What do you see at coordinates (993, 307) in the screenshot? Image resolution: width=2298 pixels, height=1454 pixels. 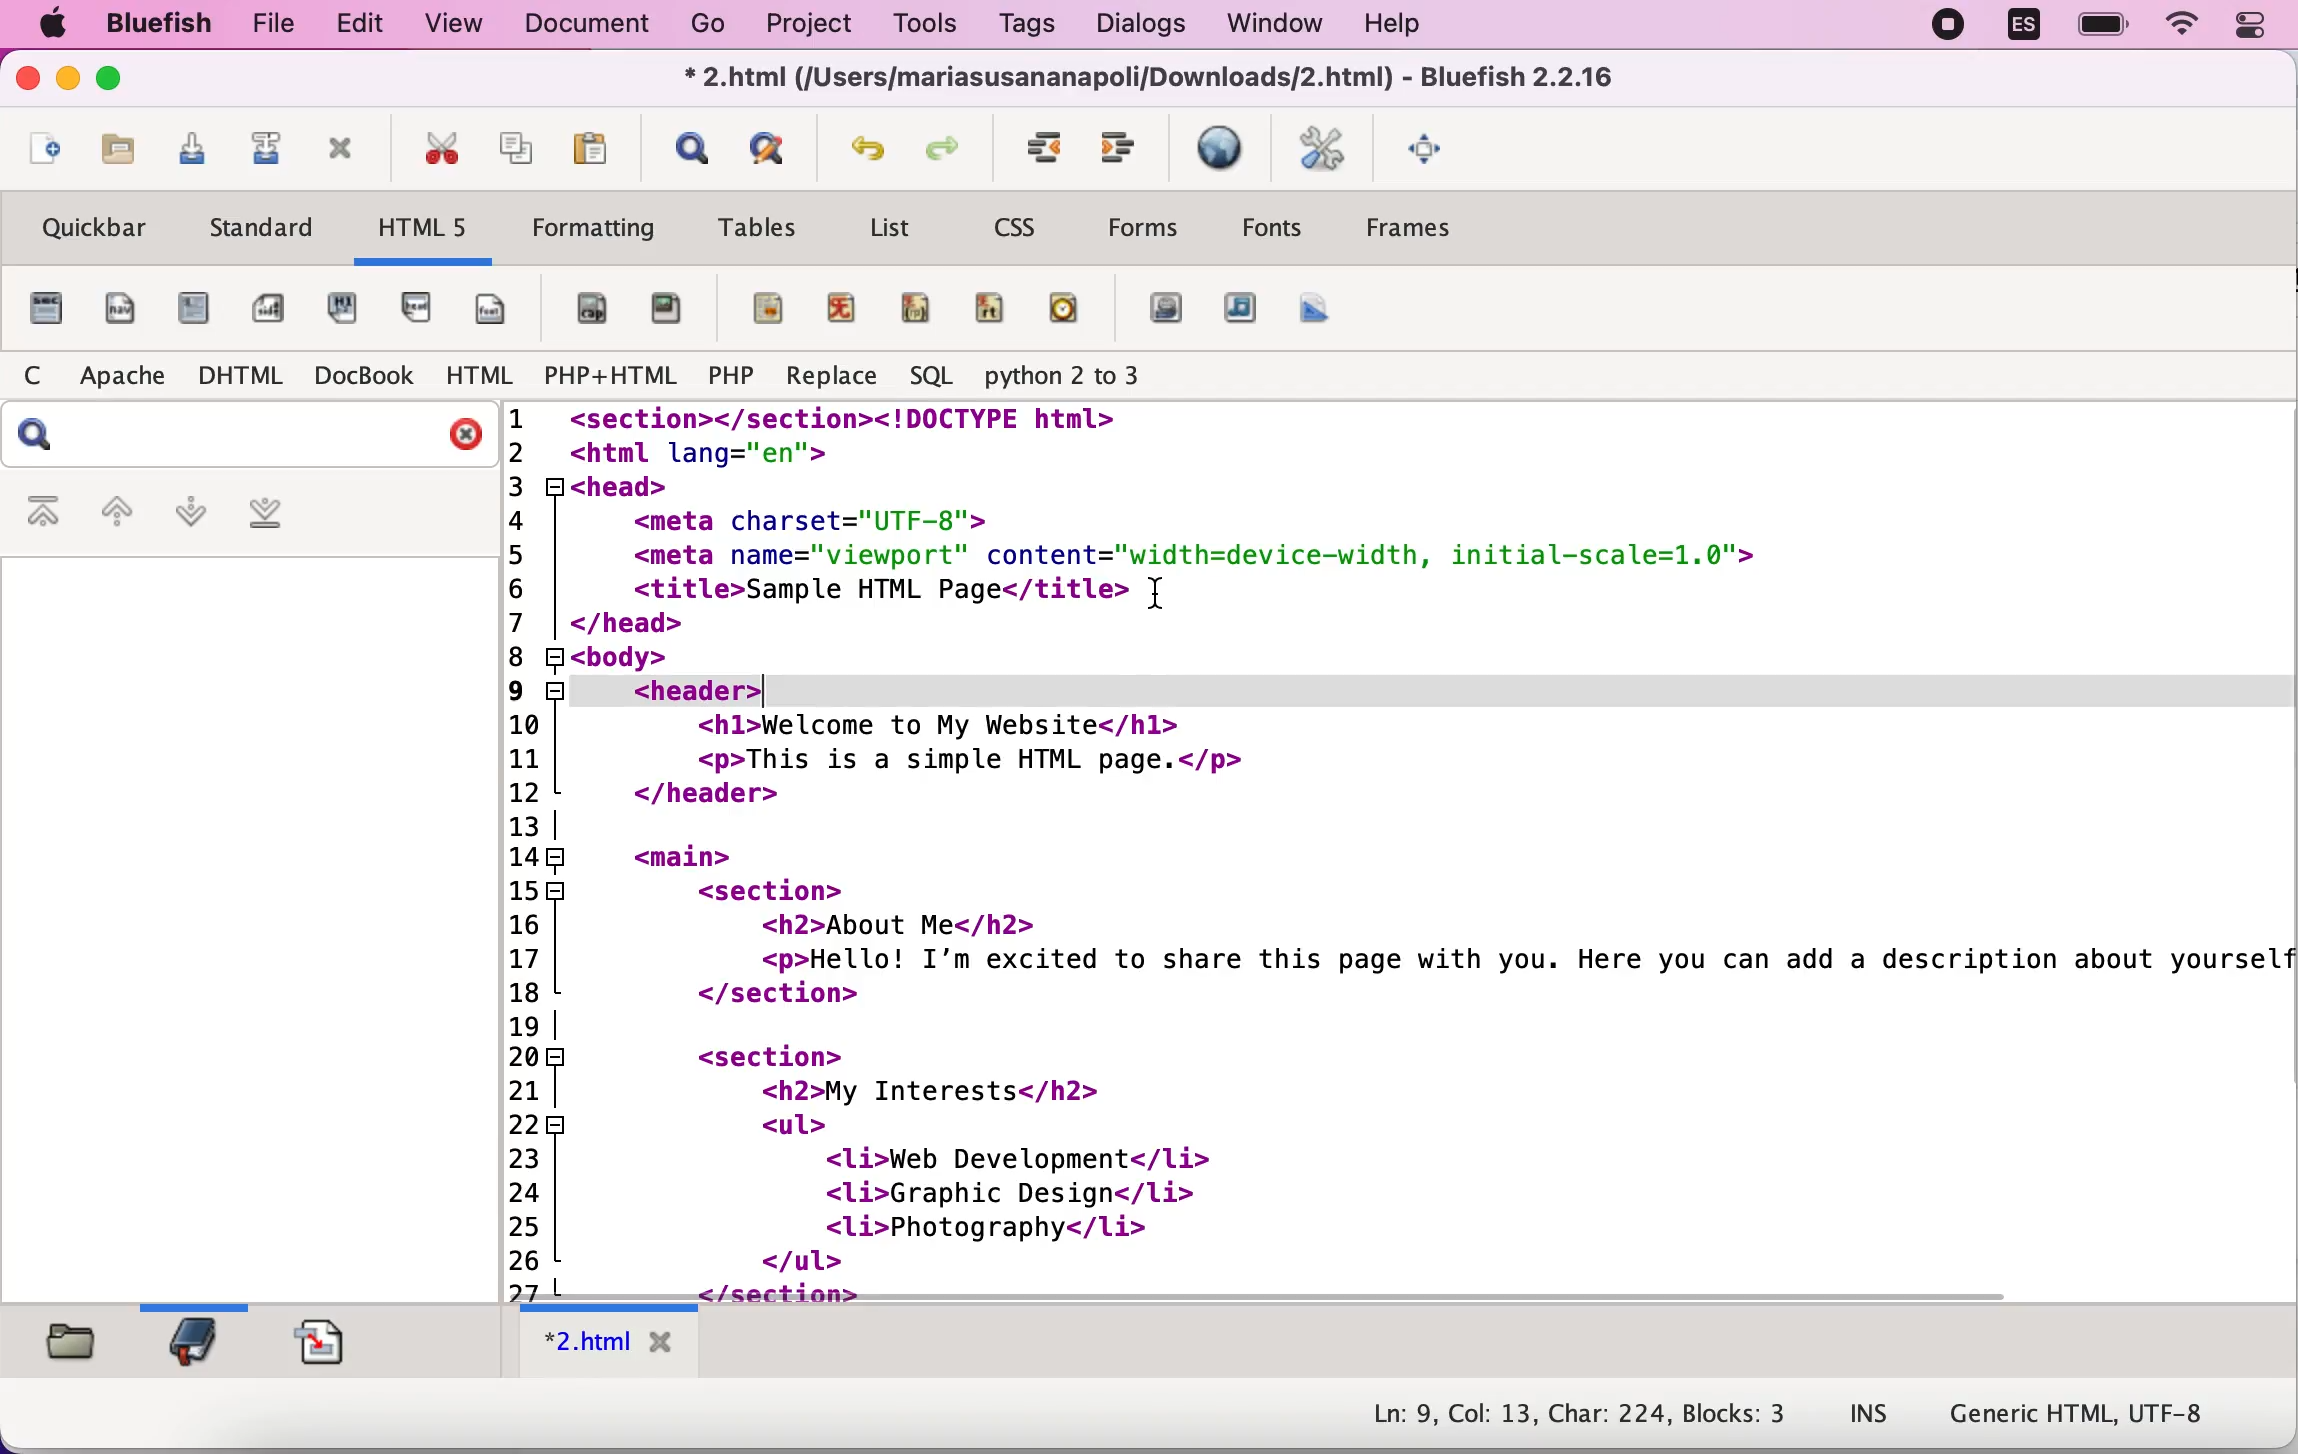 I see `ruby text` at bounding box center [993, 307].